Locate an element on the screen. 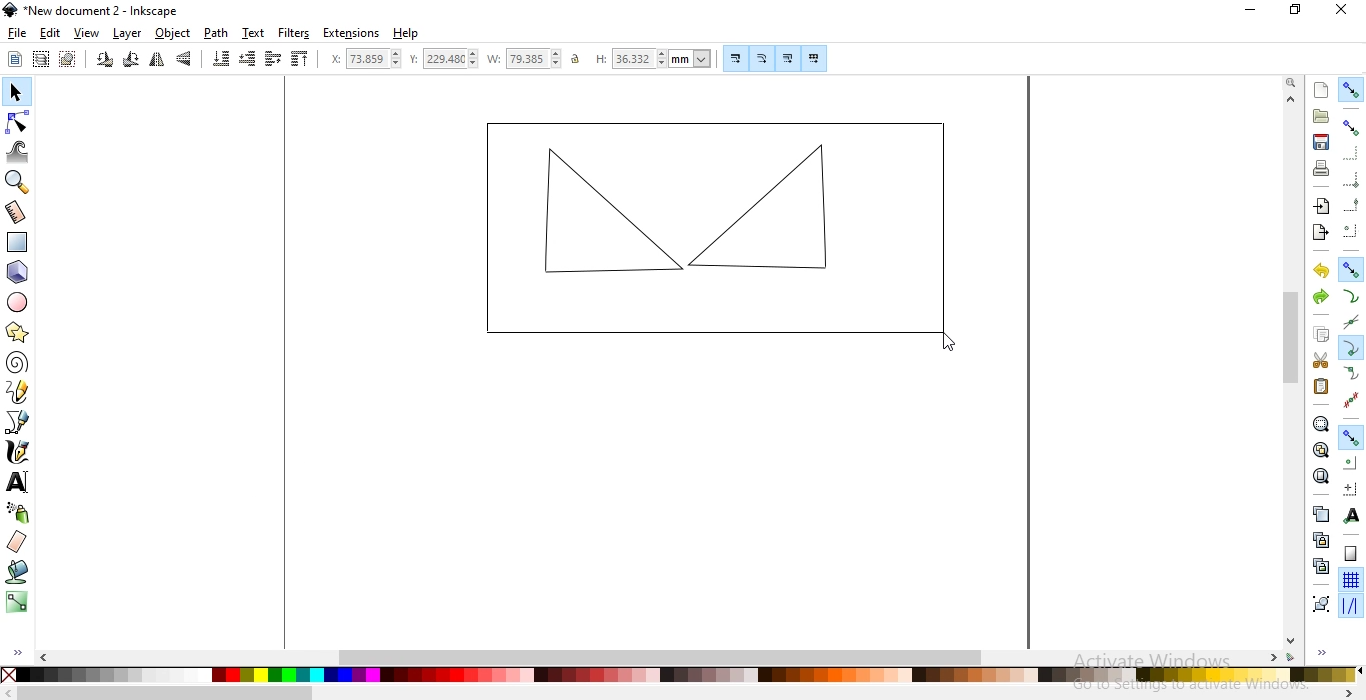  create a clone is located at coordinates (1317, 539).